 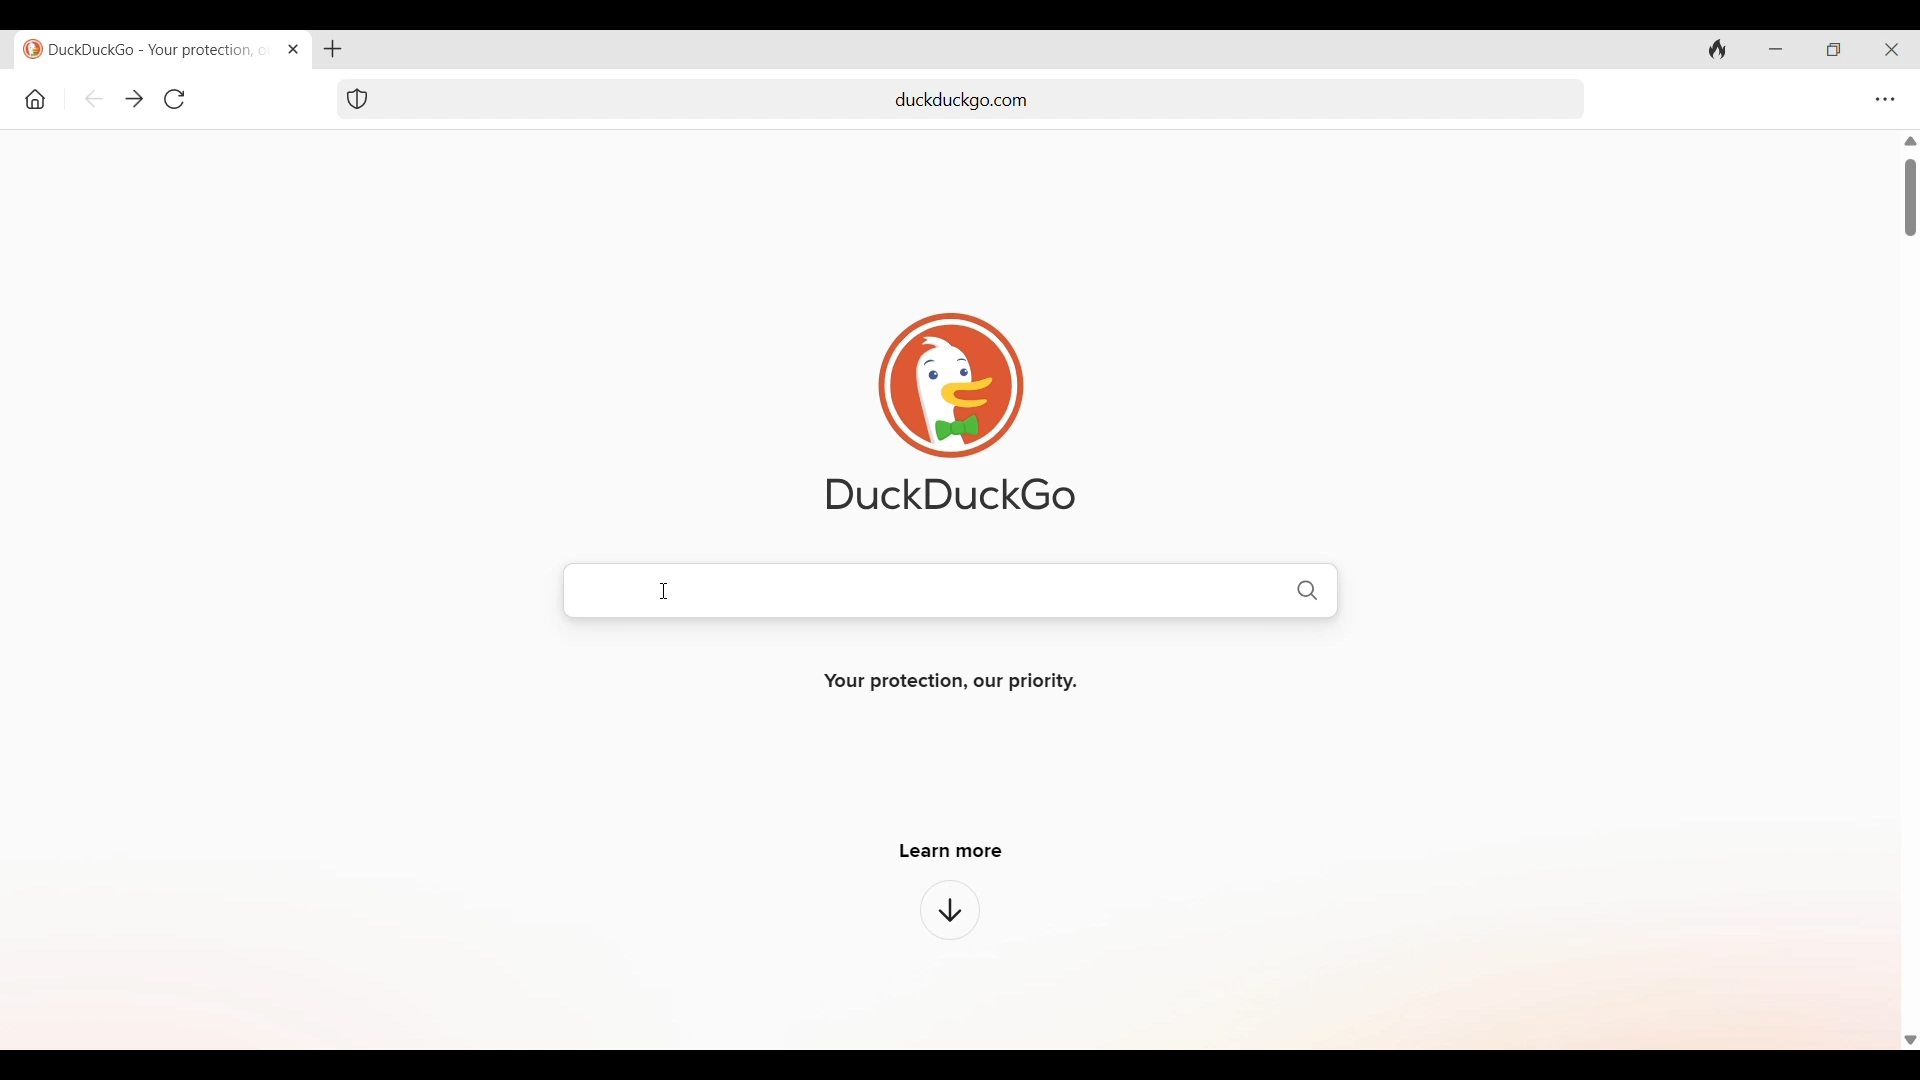 What do you see at coordinates (950, 910) in the screenshot?
I see `Click to learn more about browser` at bounding box center [950, 910].